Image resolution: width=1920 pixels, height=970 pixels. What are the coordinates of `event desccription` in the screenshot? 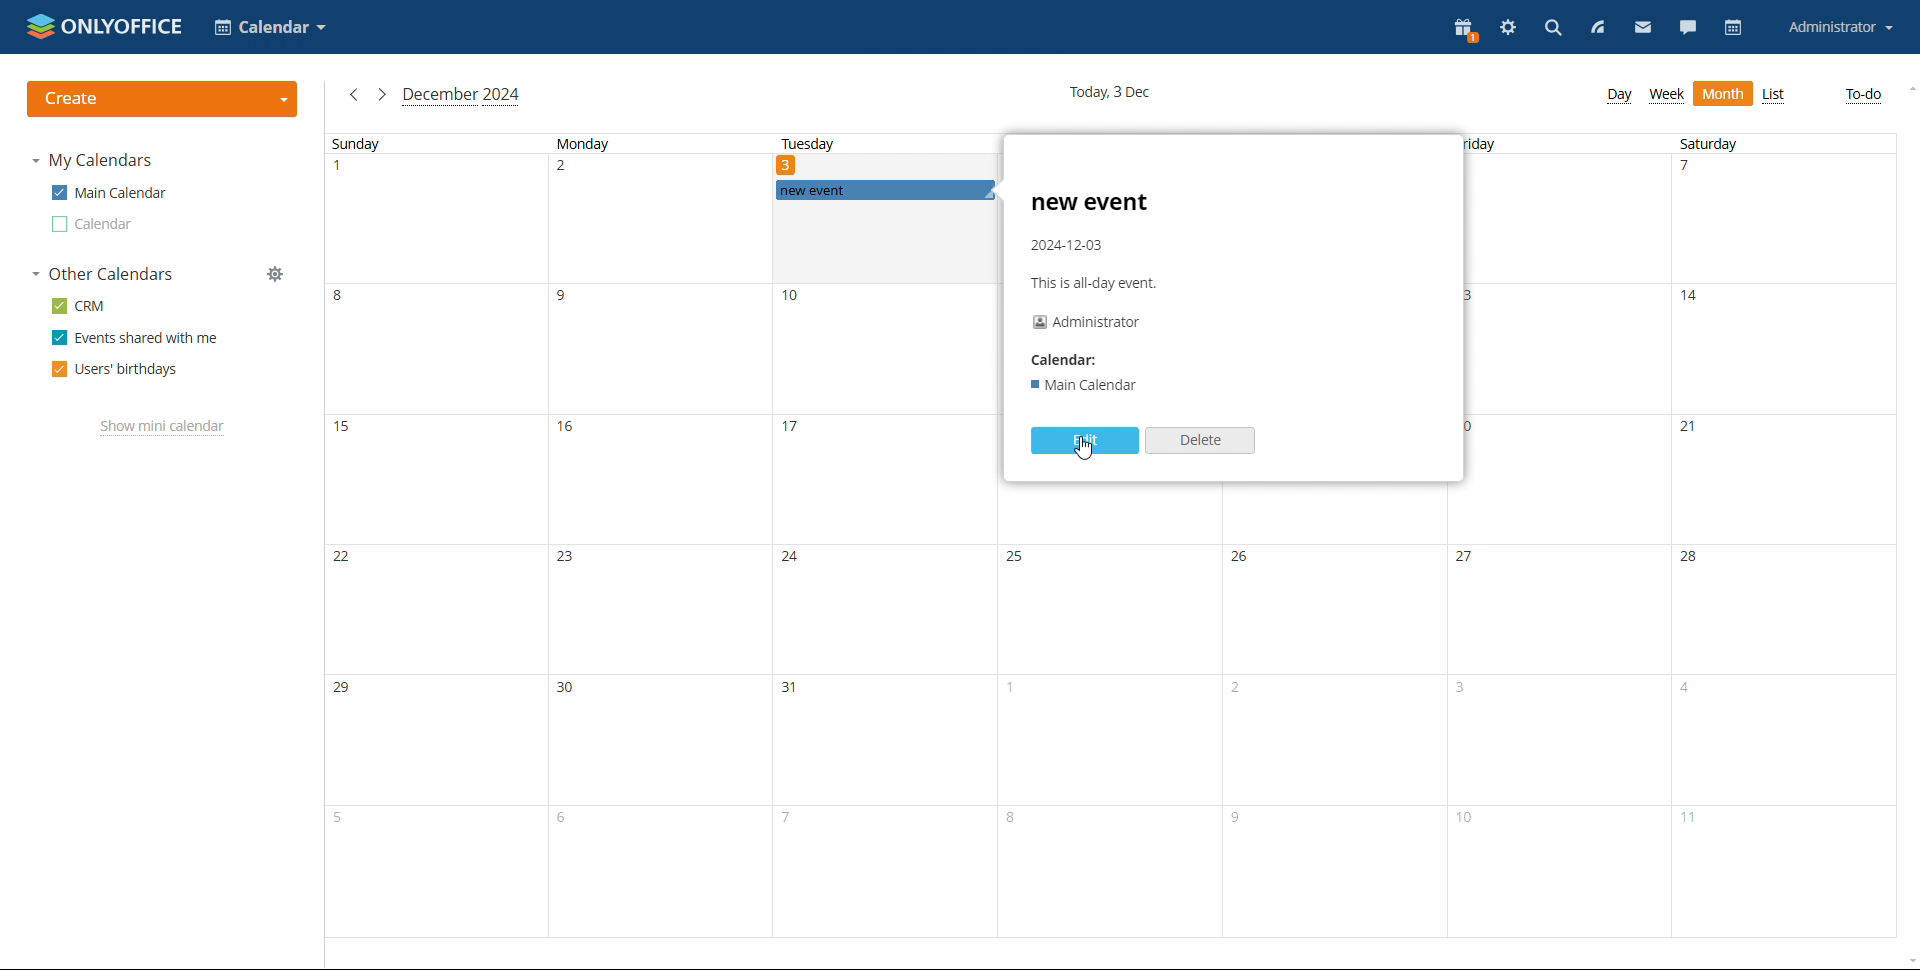 It's located at (1103, 243).